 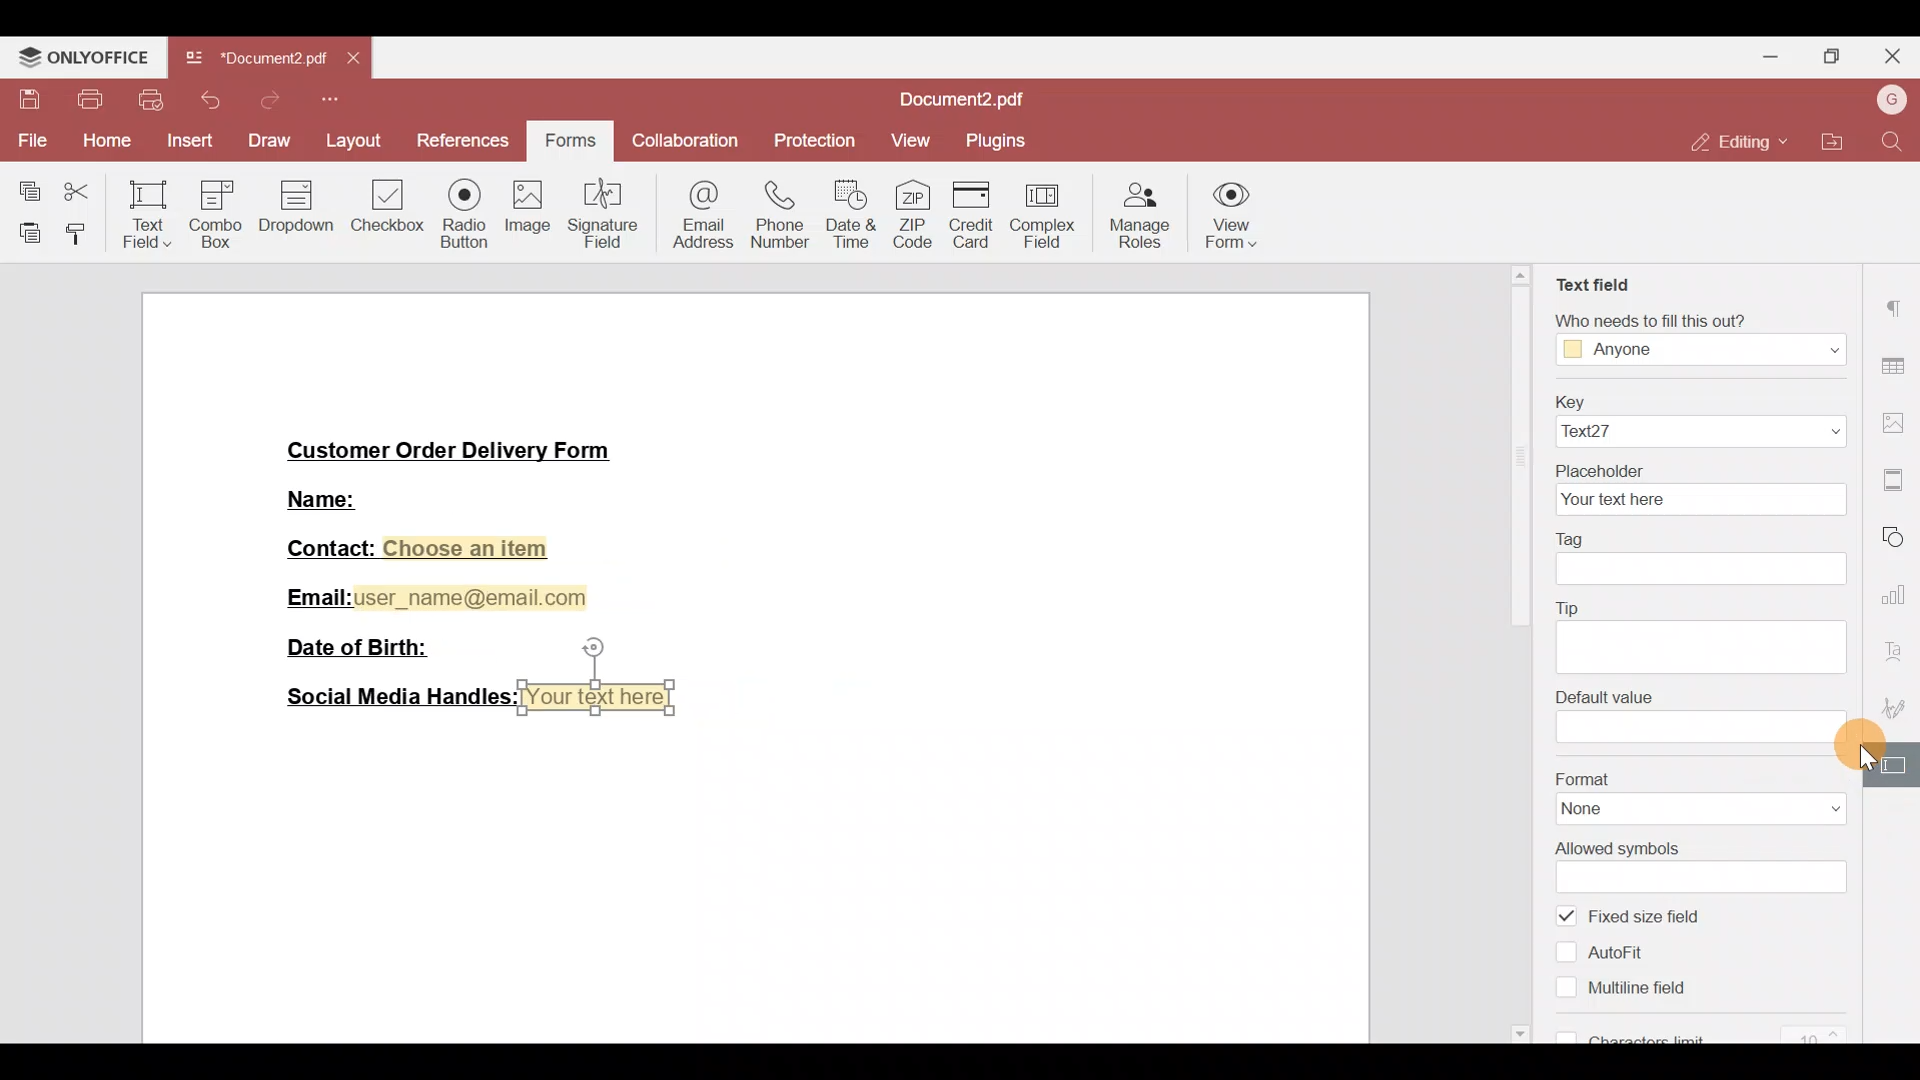 I want to click on Image, so click(x=525, y=211).